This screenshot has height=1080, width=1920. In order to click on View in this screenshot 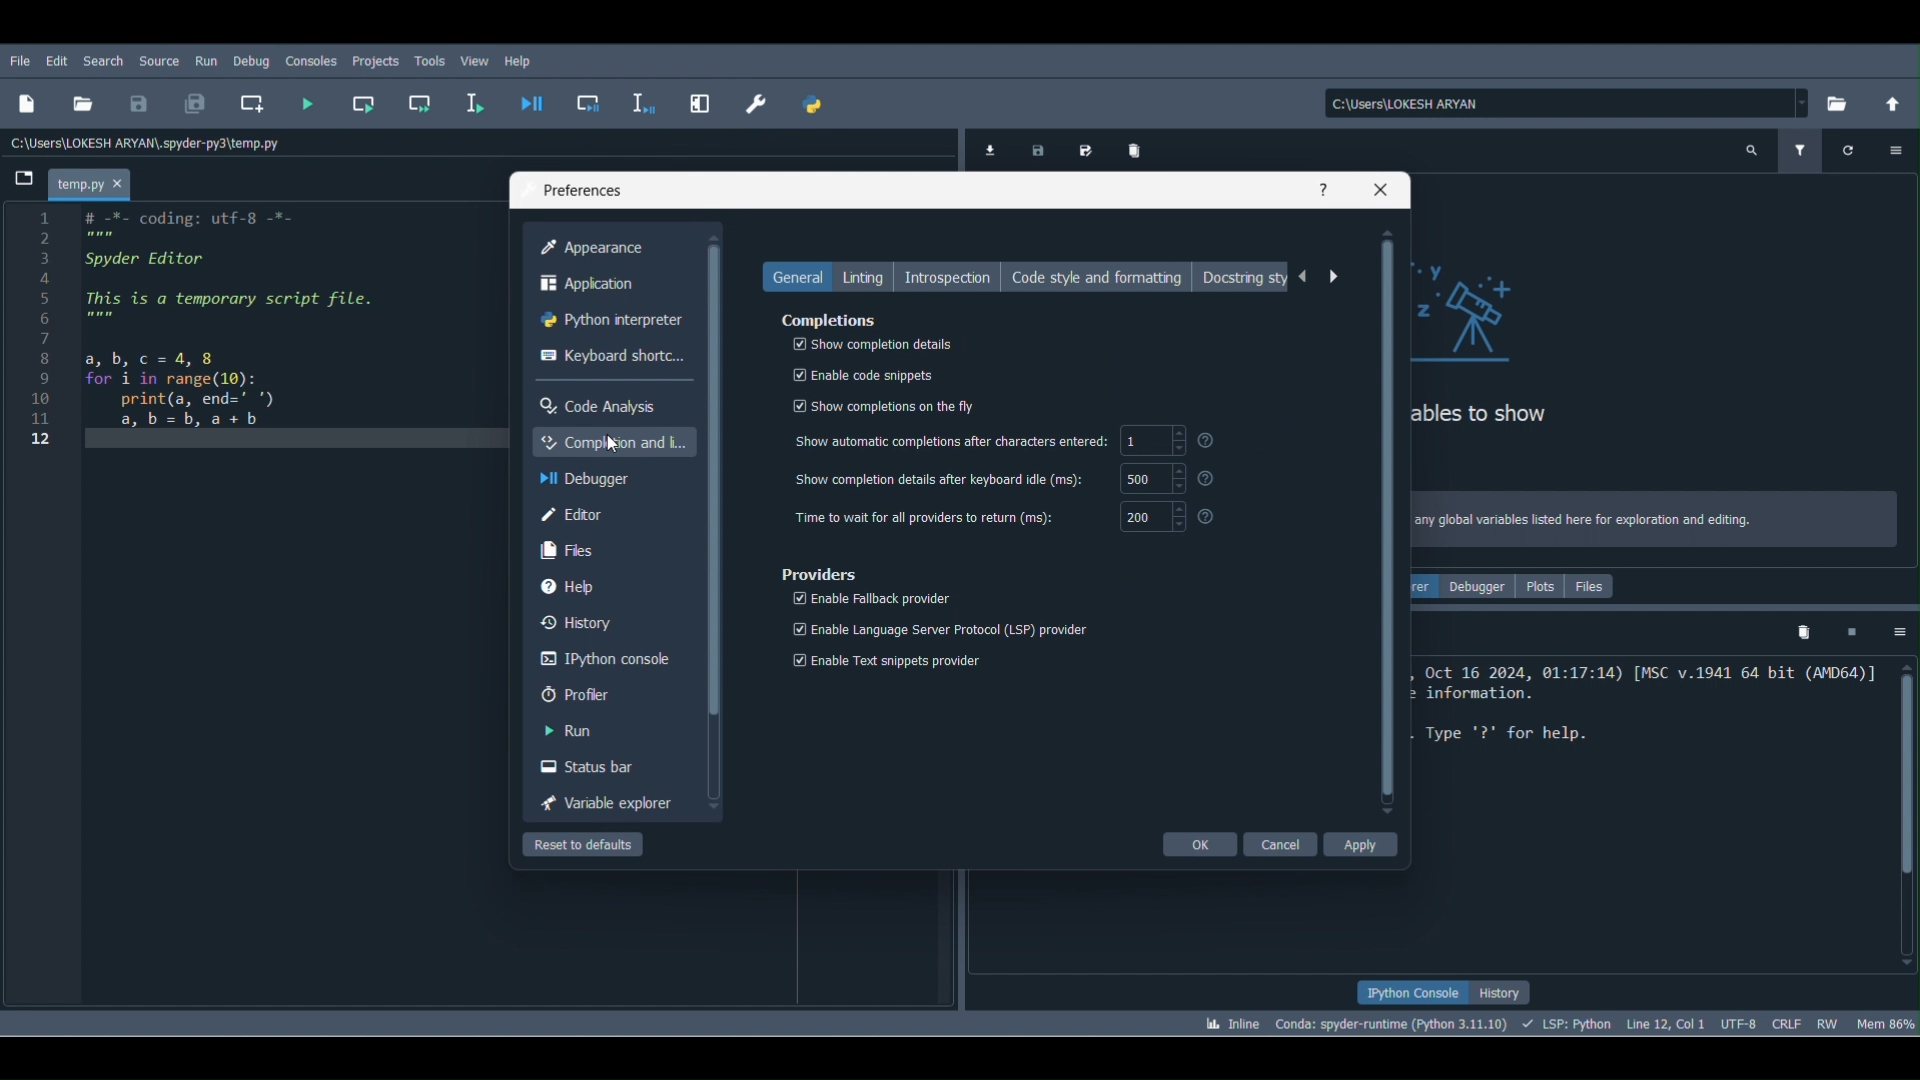, I will do `click(474, 59)`.